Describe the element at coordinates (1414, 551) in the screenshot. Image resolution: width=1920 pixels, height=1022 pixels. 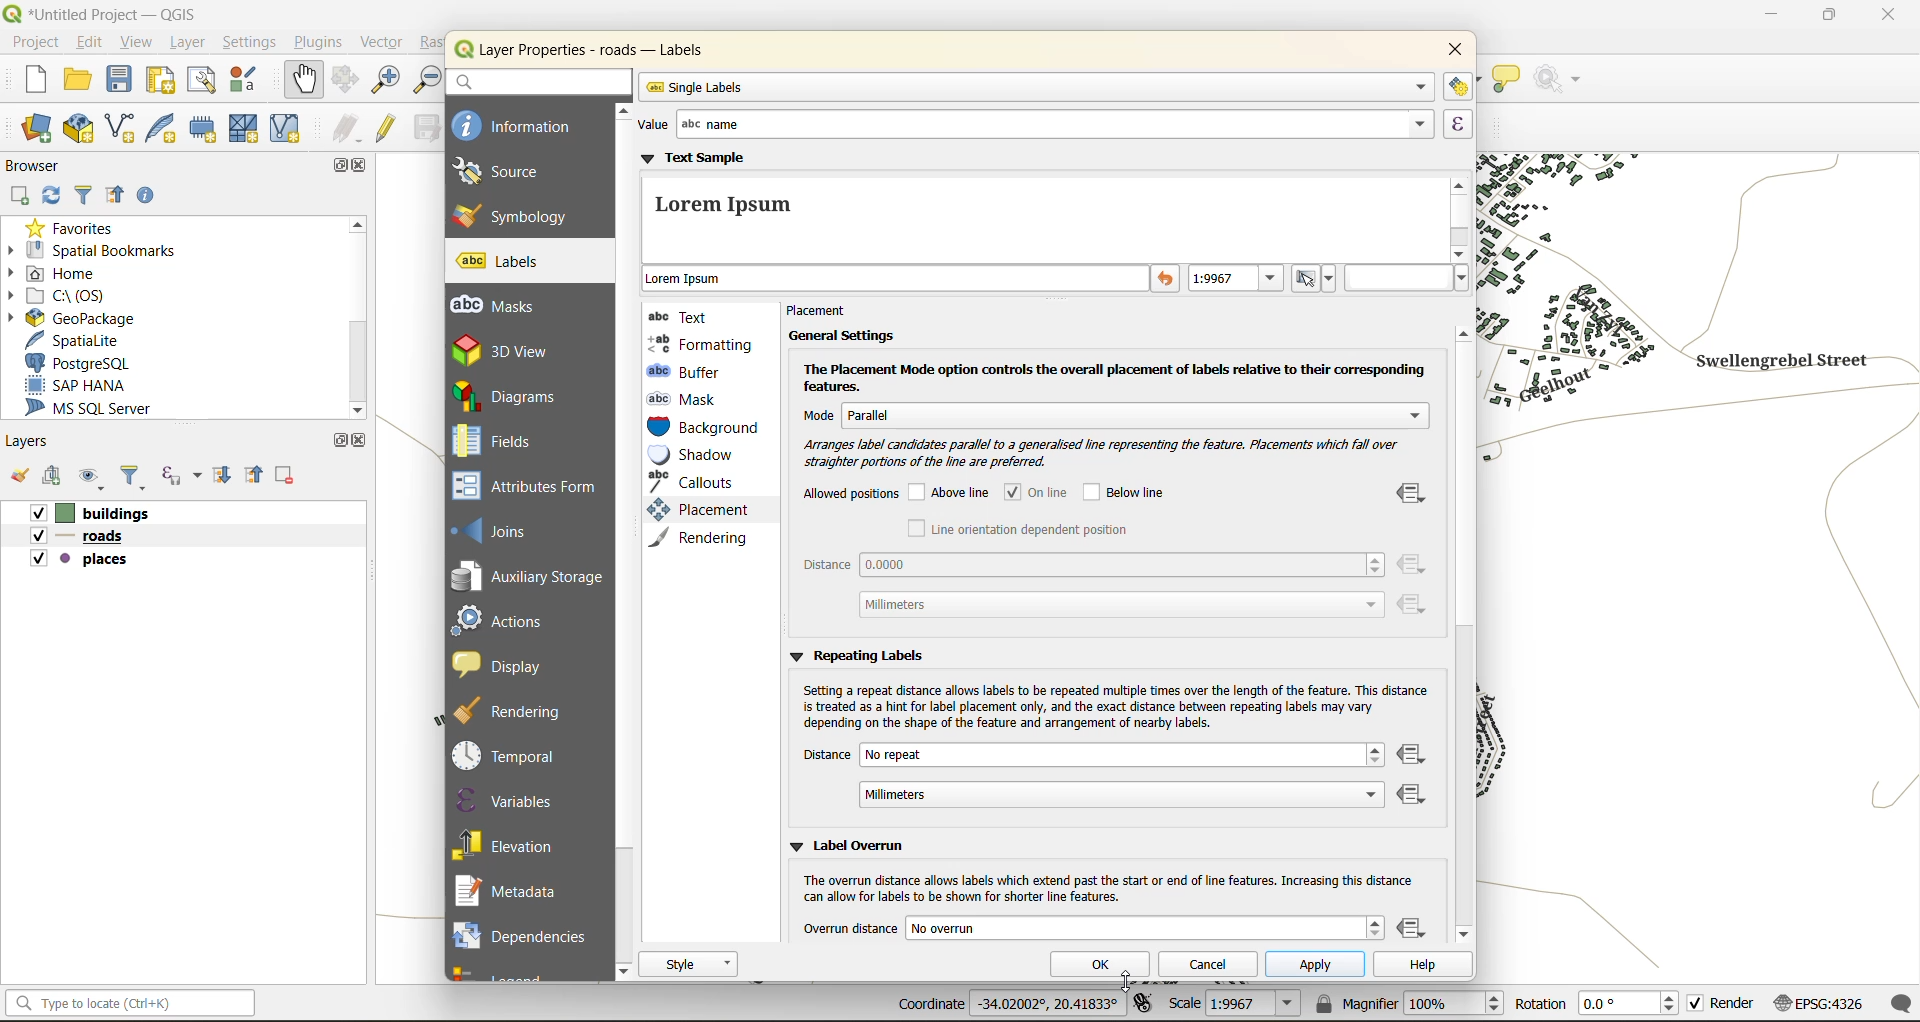
I see `data defined override` at that location.